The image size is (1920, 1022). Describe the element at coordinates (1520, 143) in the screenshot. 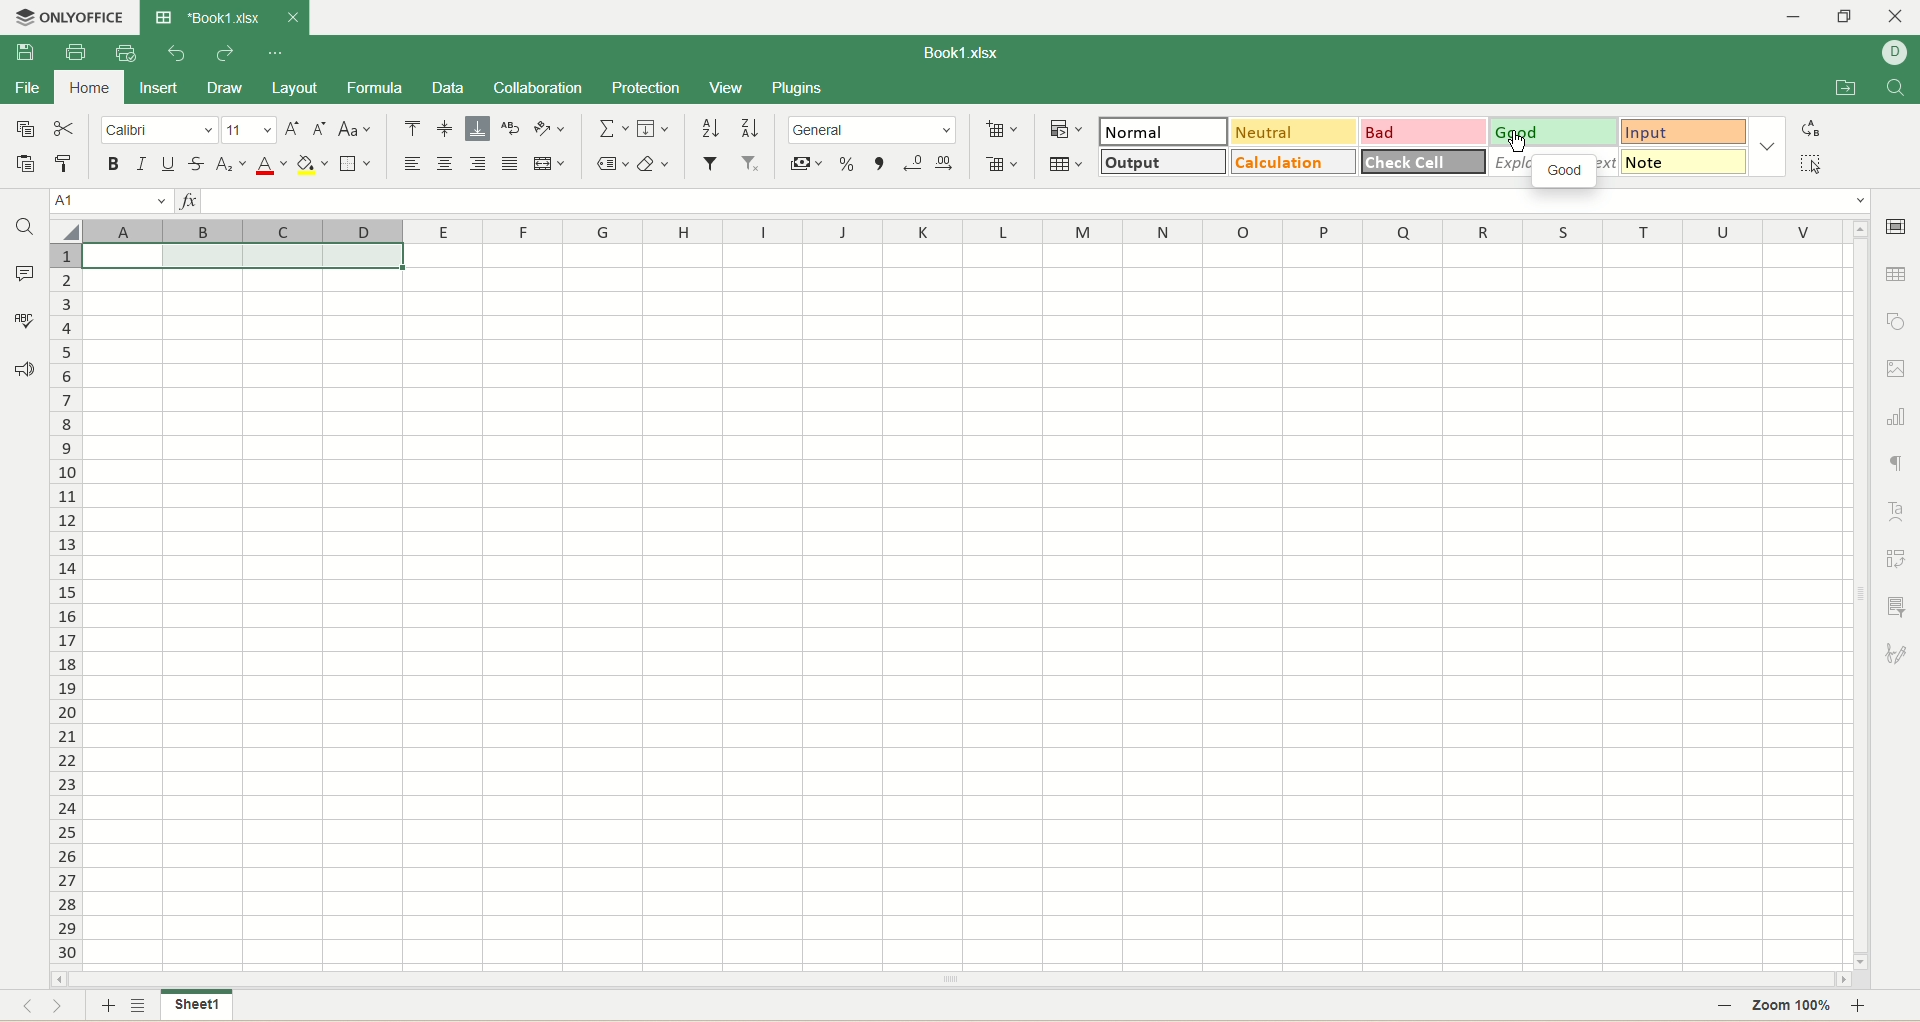

I see `cursor` at that location.